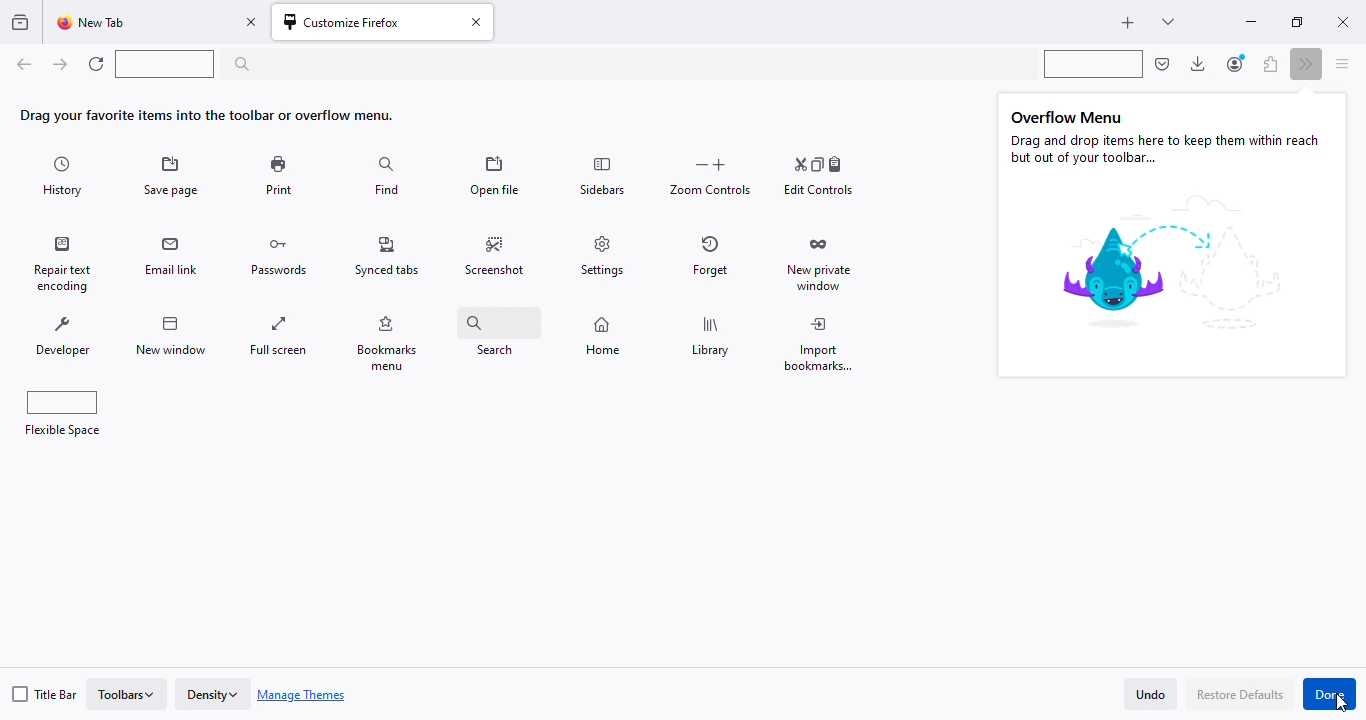 The width and height of the screenshot is (1366, 720). What do you see at coordinates (280, 338) in the screenshot?
I see `full screen` at bounding box center [280, 338].